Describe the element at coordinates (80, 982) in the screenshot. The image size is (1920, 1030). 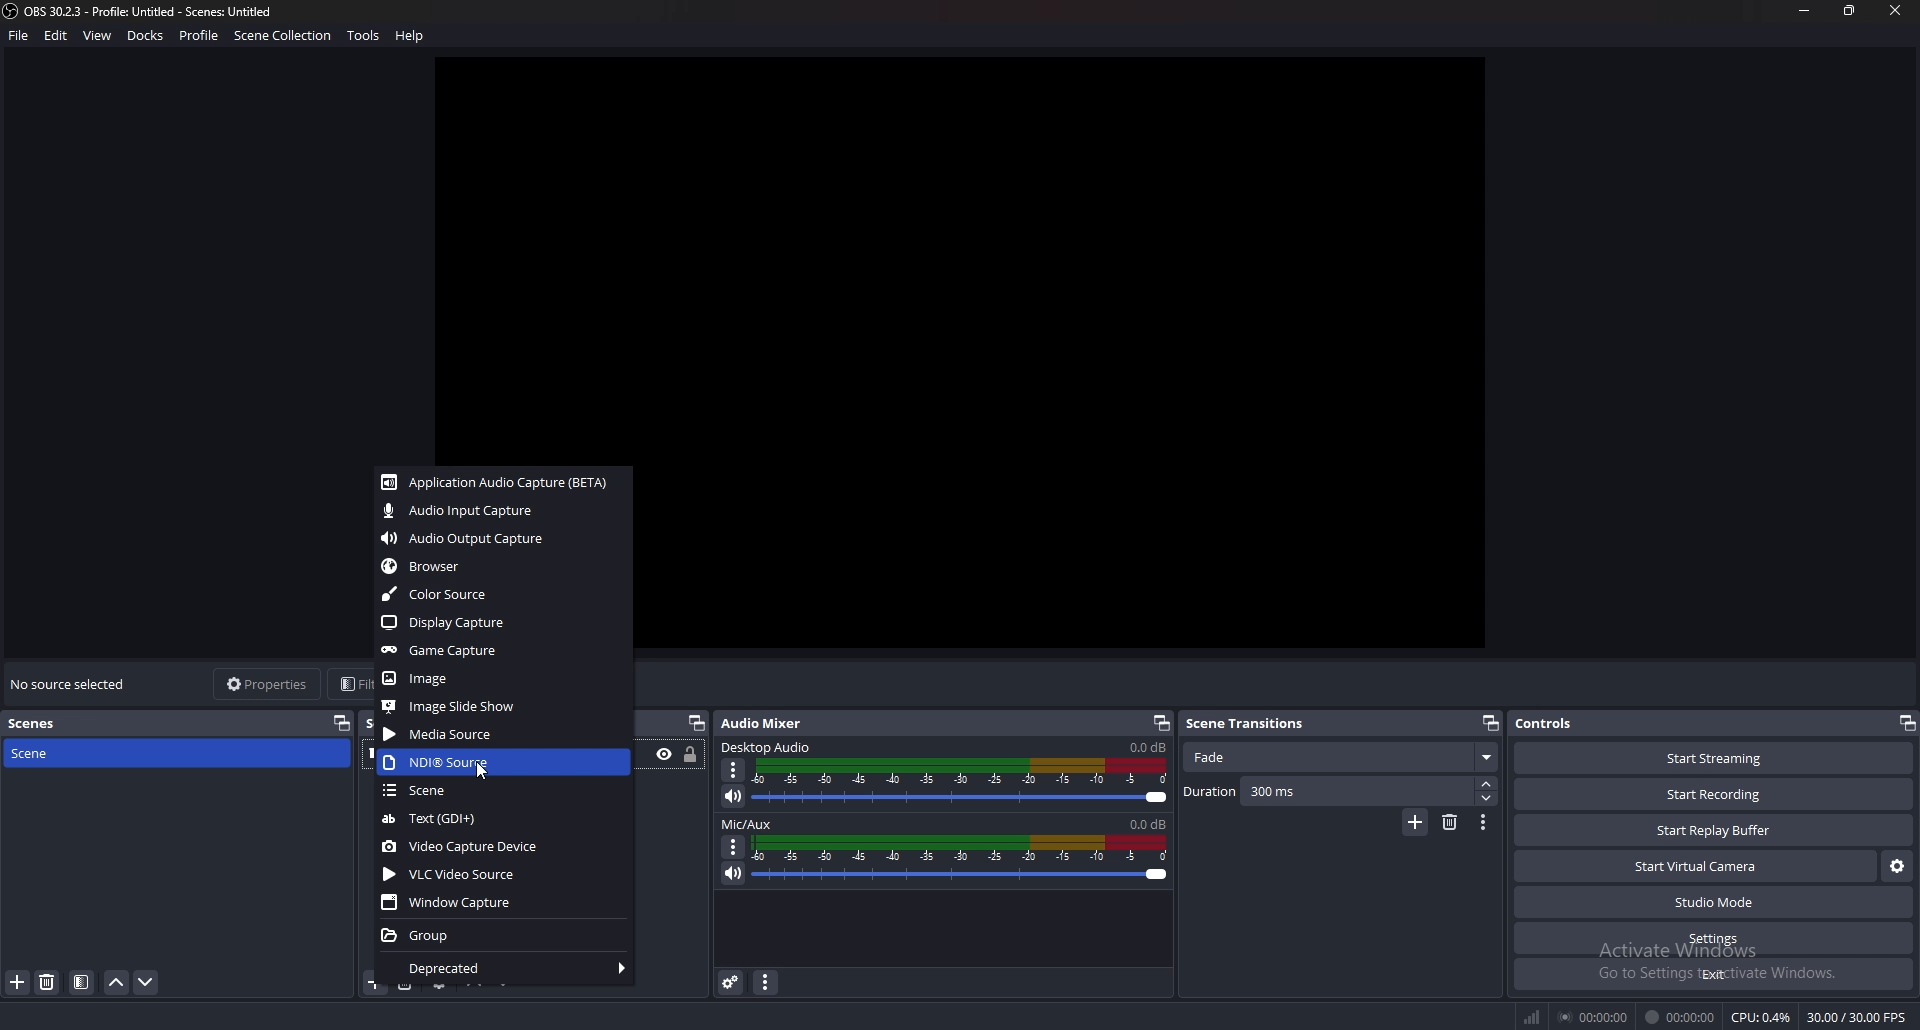
I see `filter` at that location.